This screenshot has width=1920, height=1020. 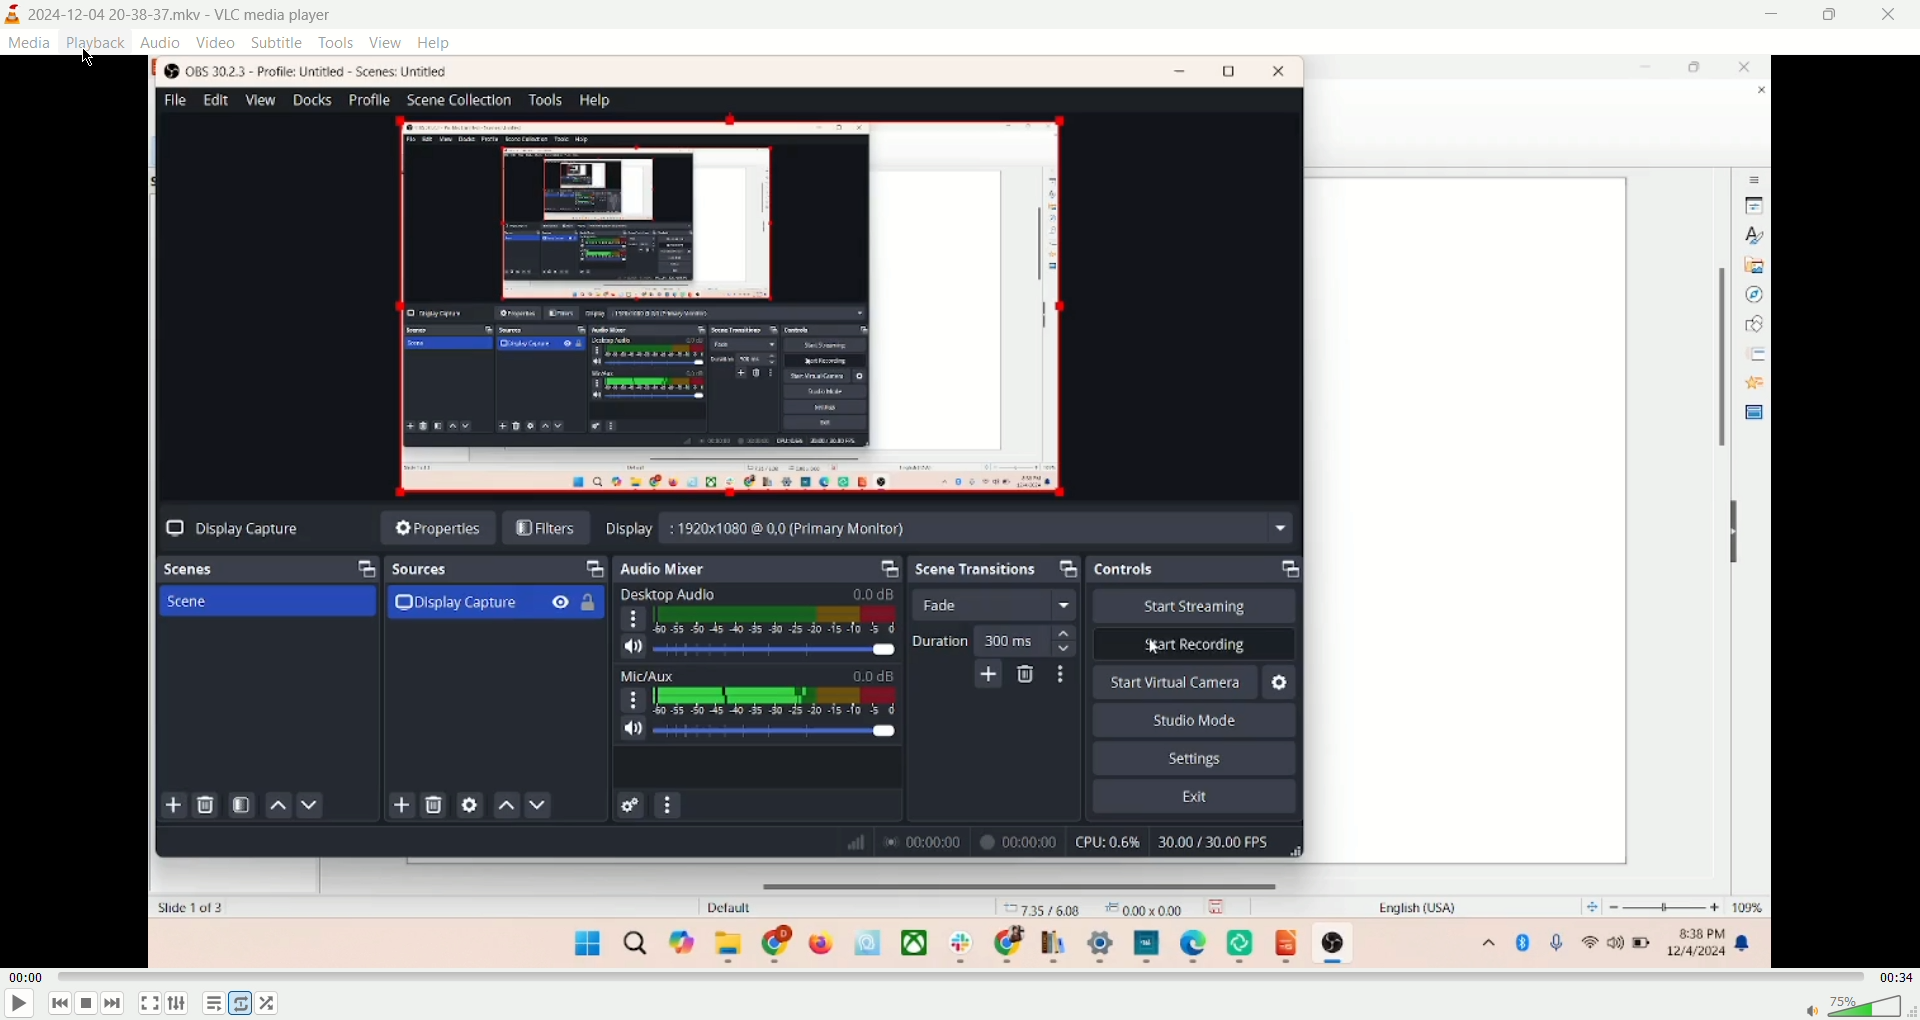 What do you see at coordinates (178, 1006) in the screenshot?
I see `extended settings` at bounding box center [178, 1006].